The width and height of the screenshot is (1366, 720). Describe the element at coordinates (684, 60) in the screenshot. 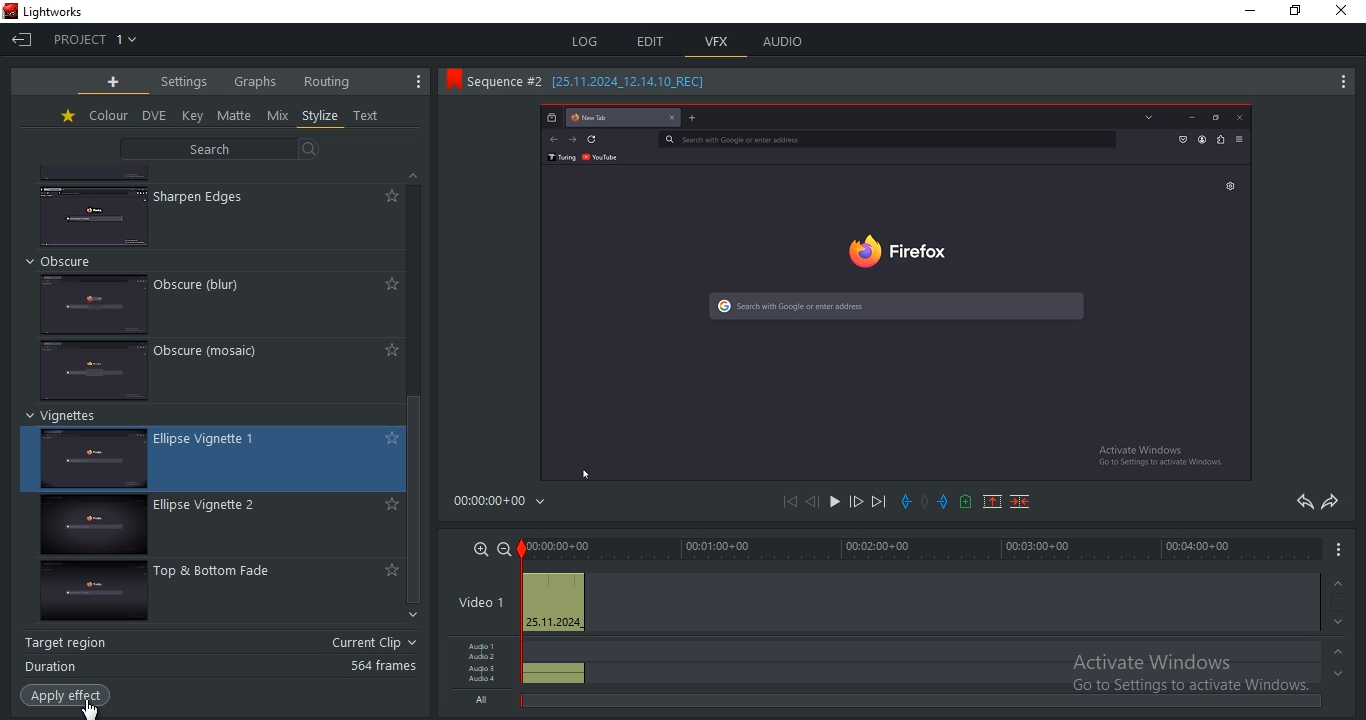

I see `Edit menu selected` at that location.